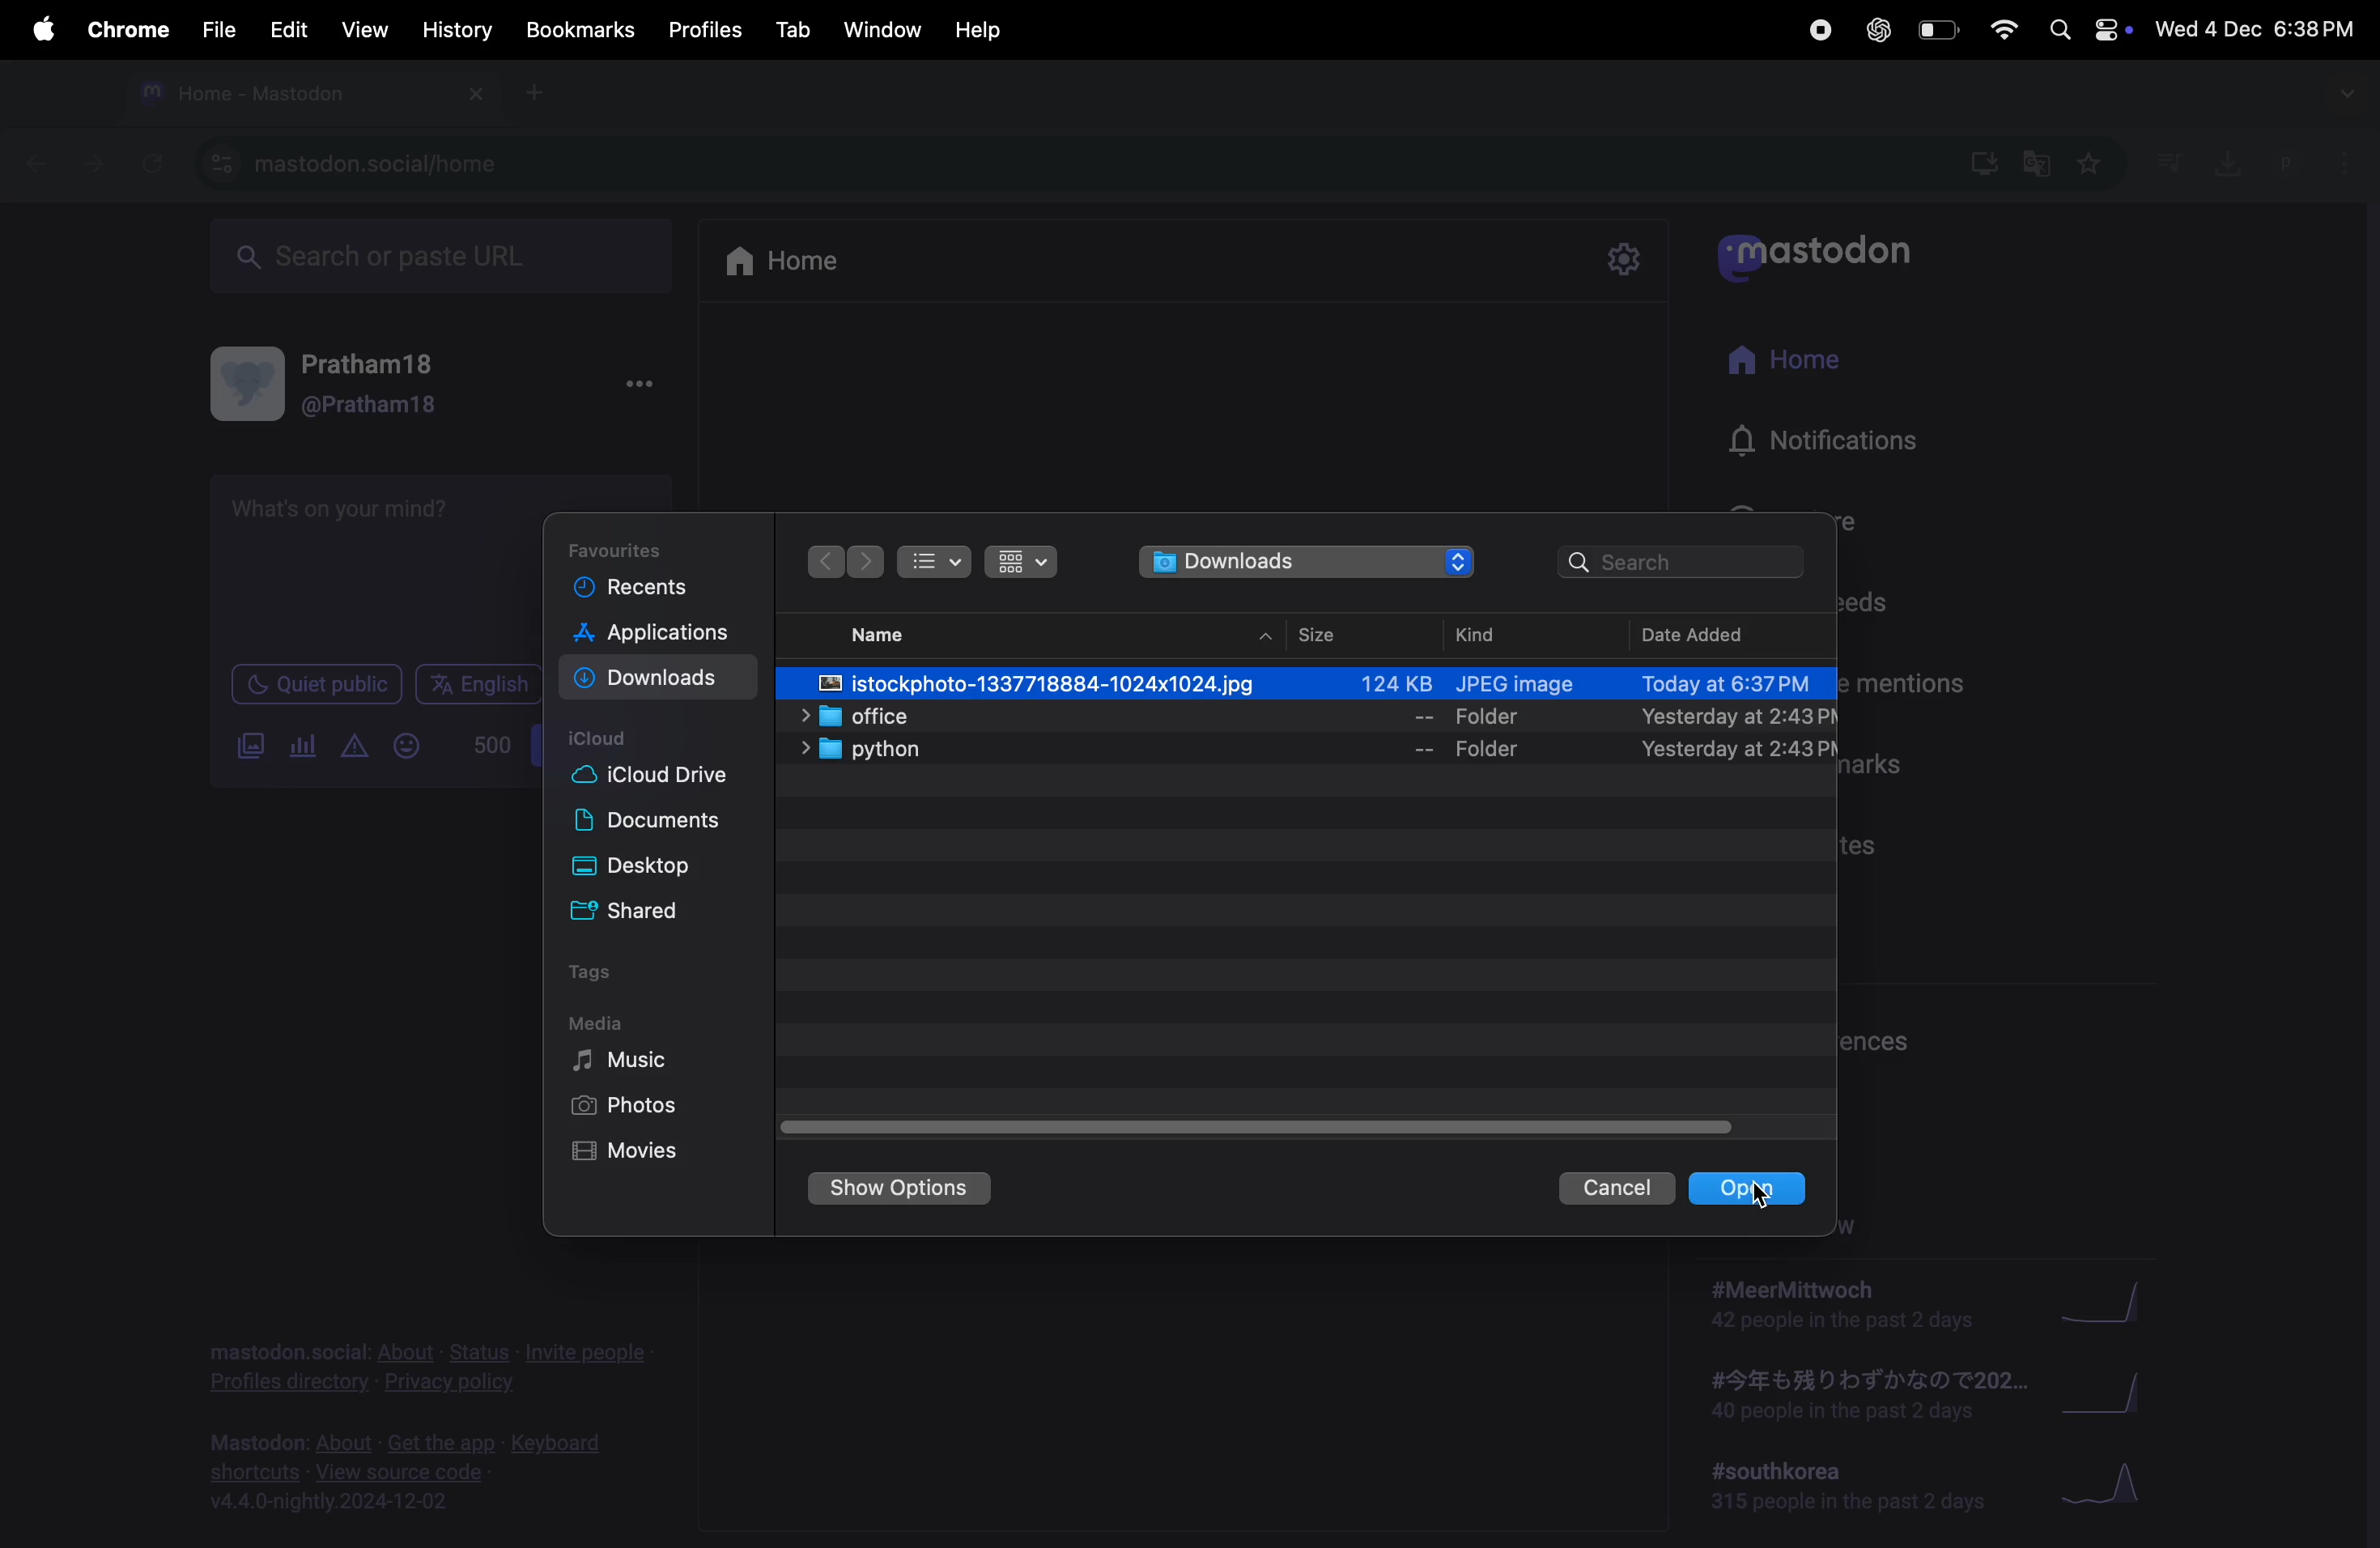 The image size is (2380, 1548). I want to click on History, so click(450, 31).